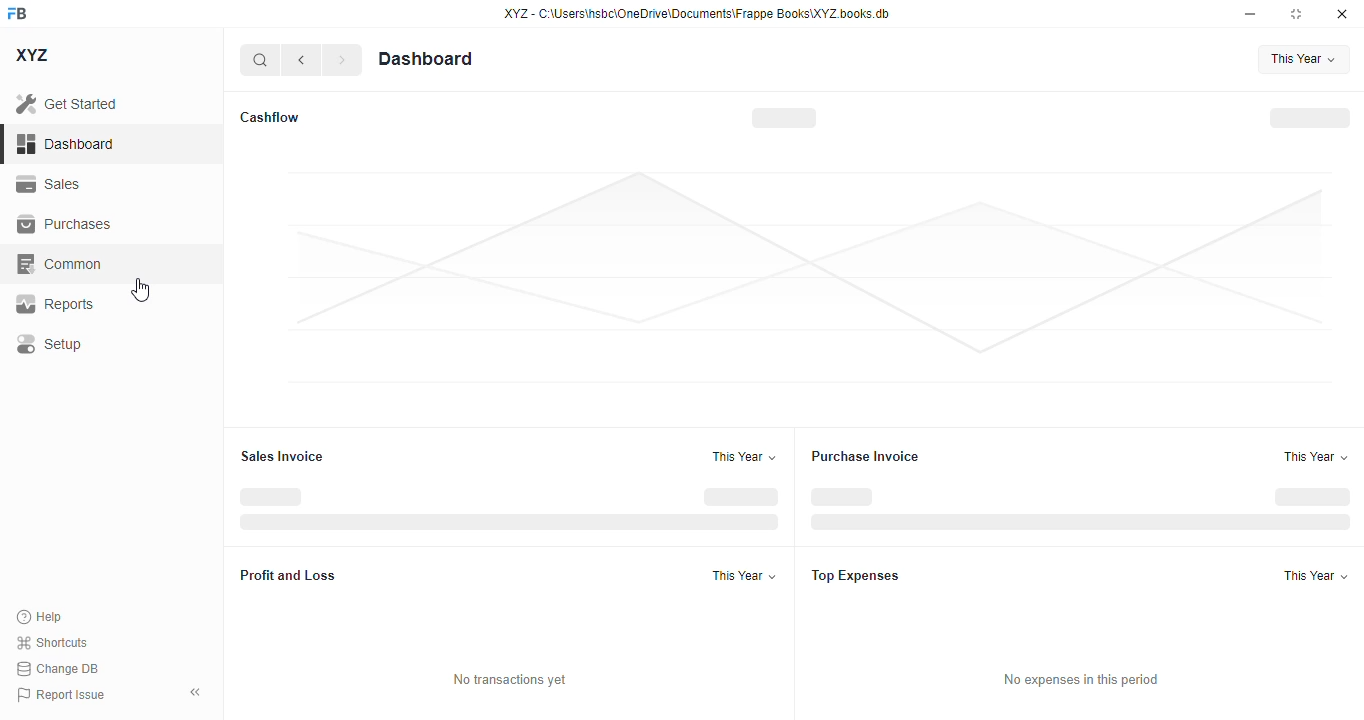 The image size is (1364, 720). I want to click on FB - logo, so click(17, 13).